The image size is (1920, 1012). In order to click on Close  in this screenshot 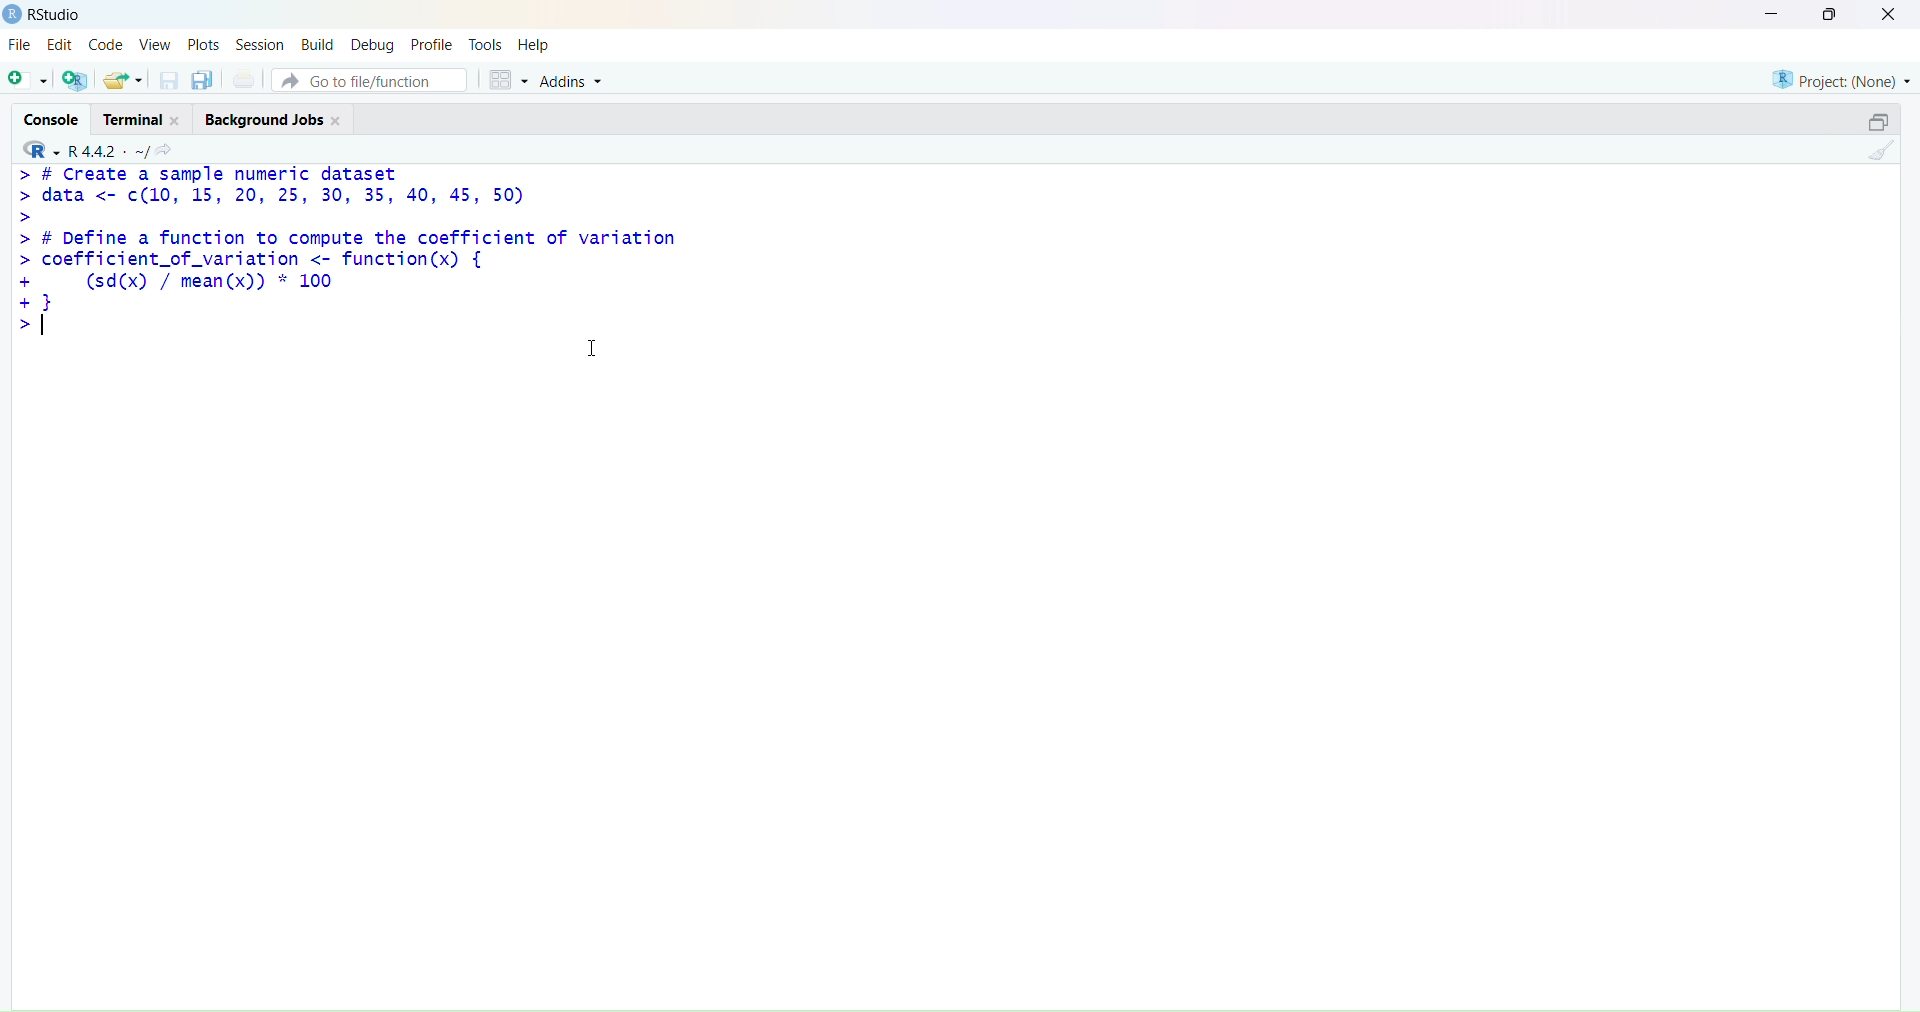, I will do `click(177, 121)`.